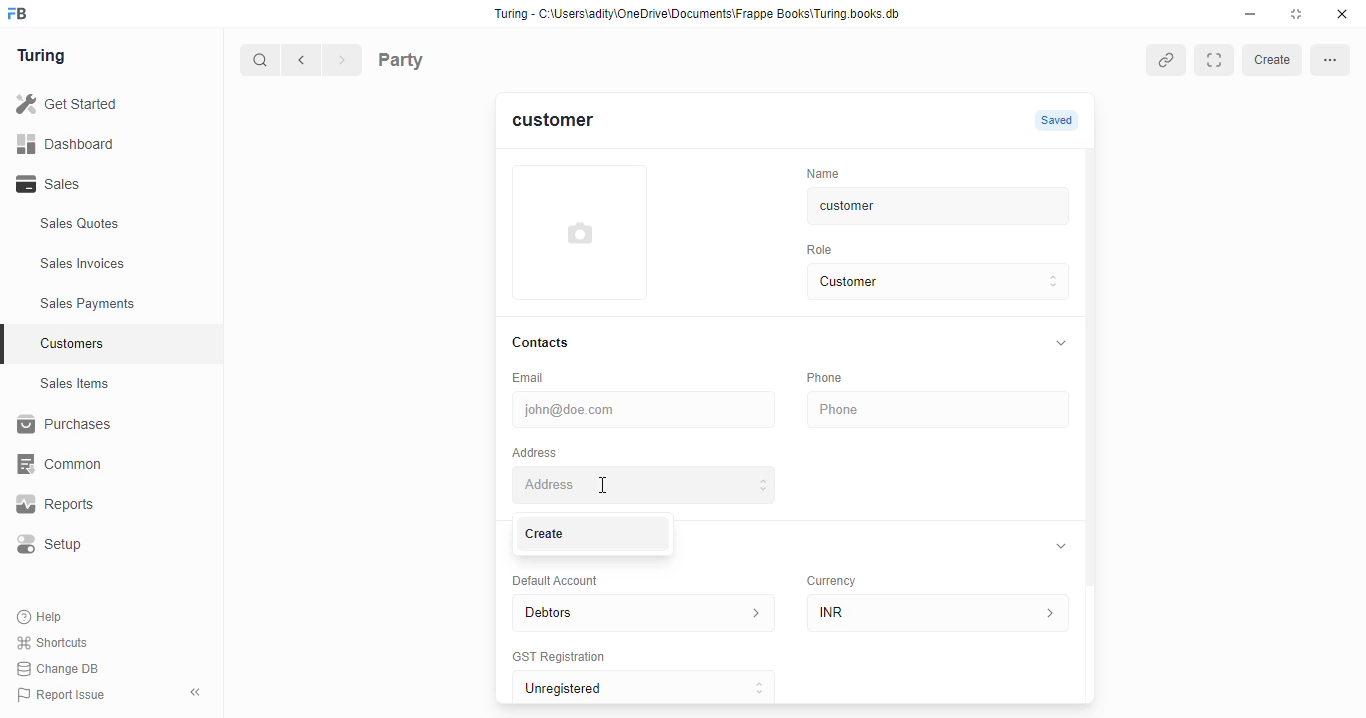 The image size is (1366, 718). What do you see at coordinates (939, 609) in the screenshot?
I see `INR` at bounding box center [939, 609].